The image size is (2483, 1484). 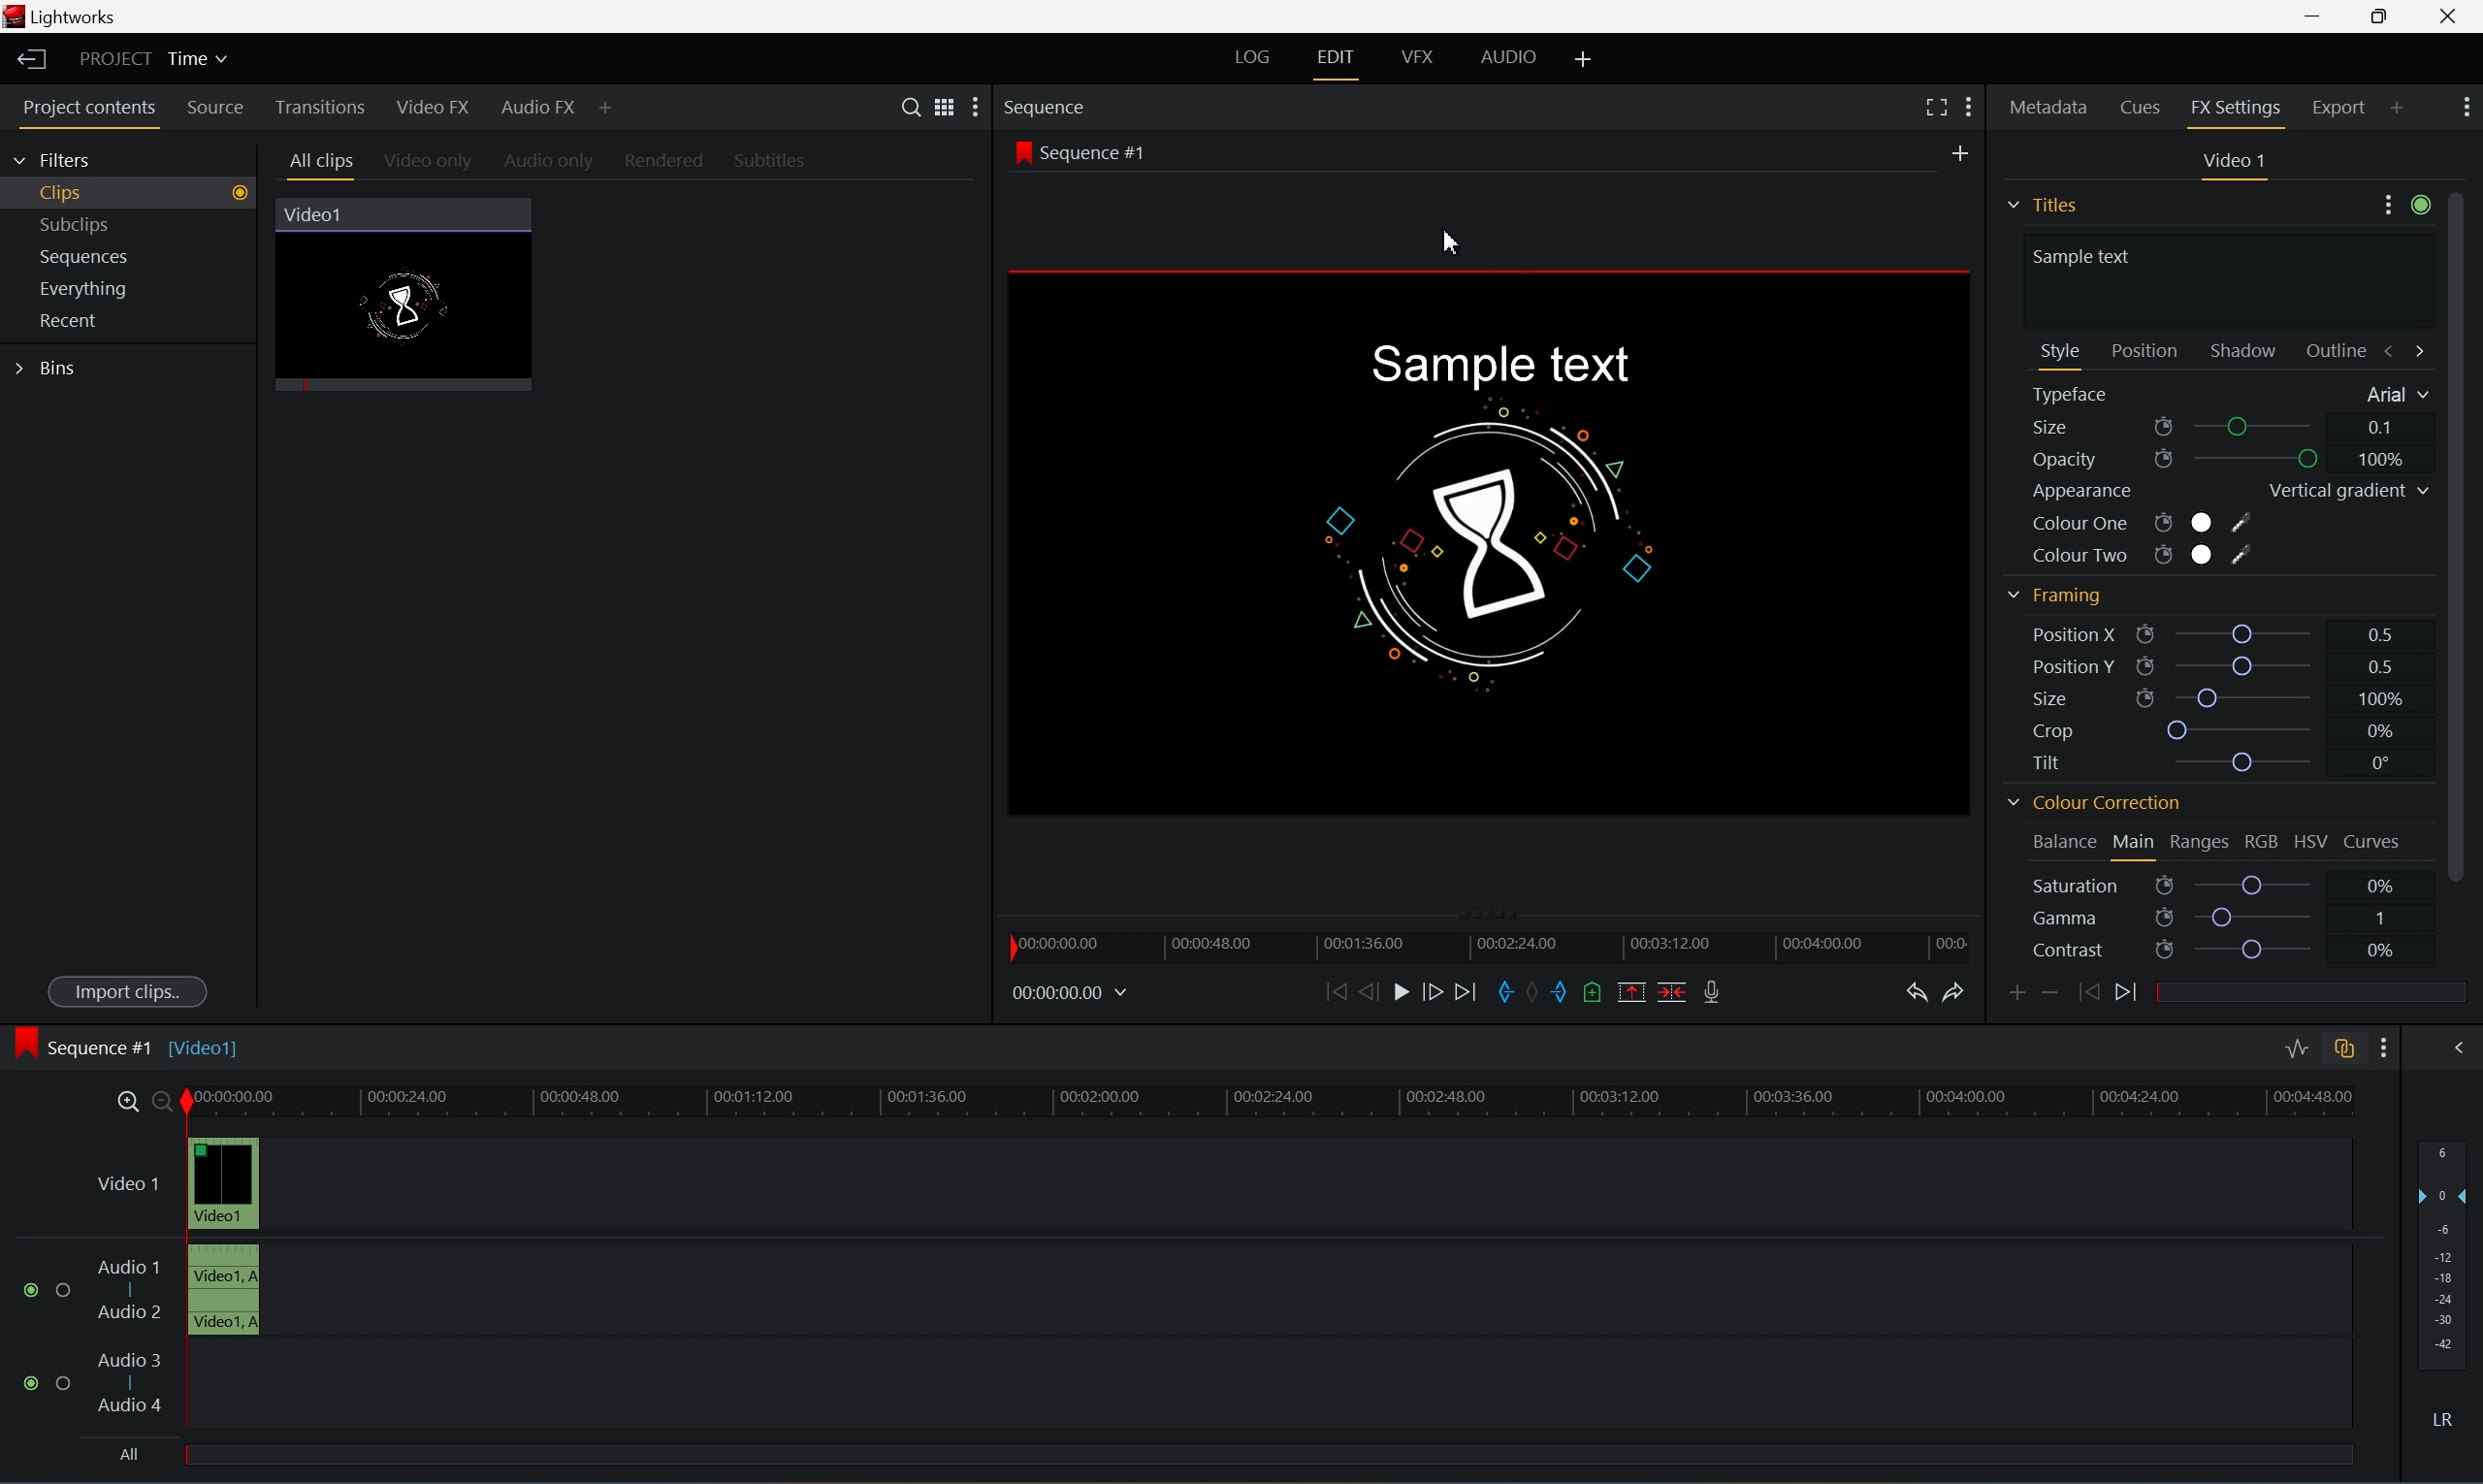 What do you see at coordinates (25, 1045) in the screenshot?
I see `image` at bounding box center [25, 1045].